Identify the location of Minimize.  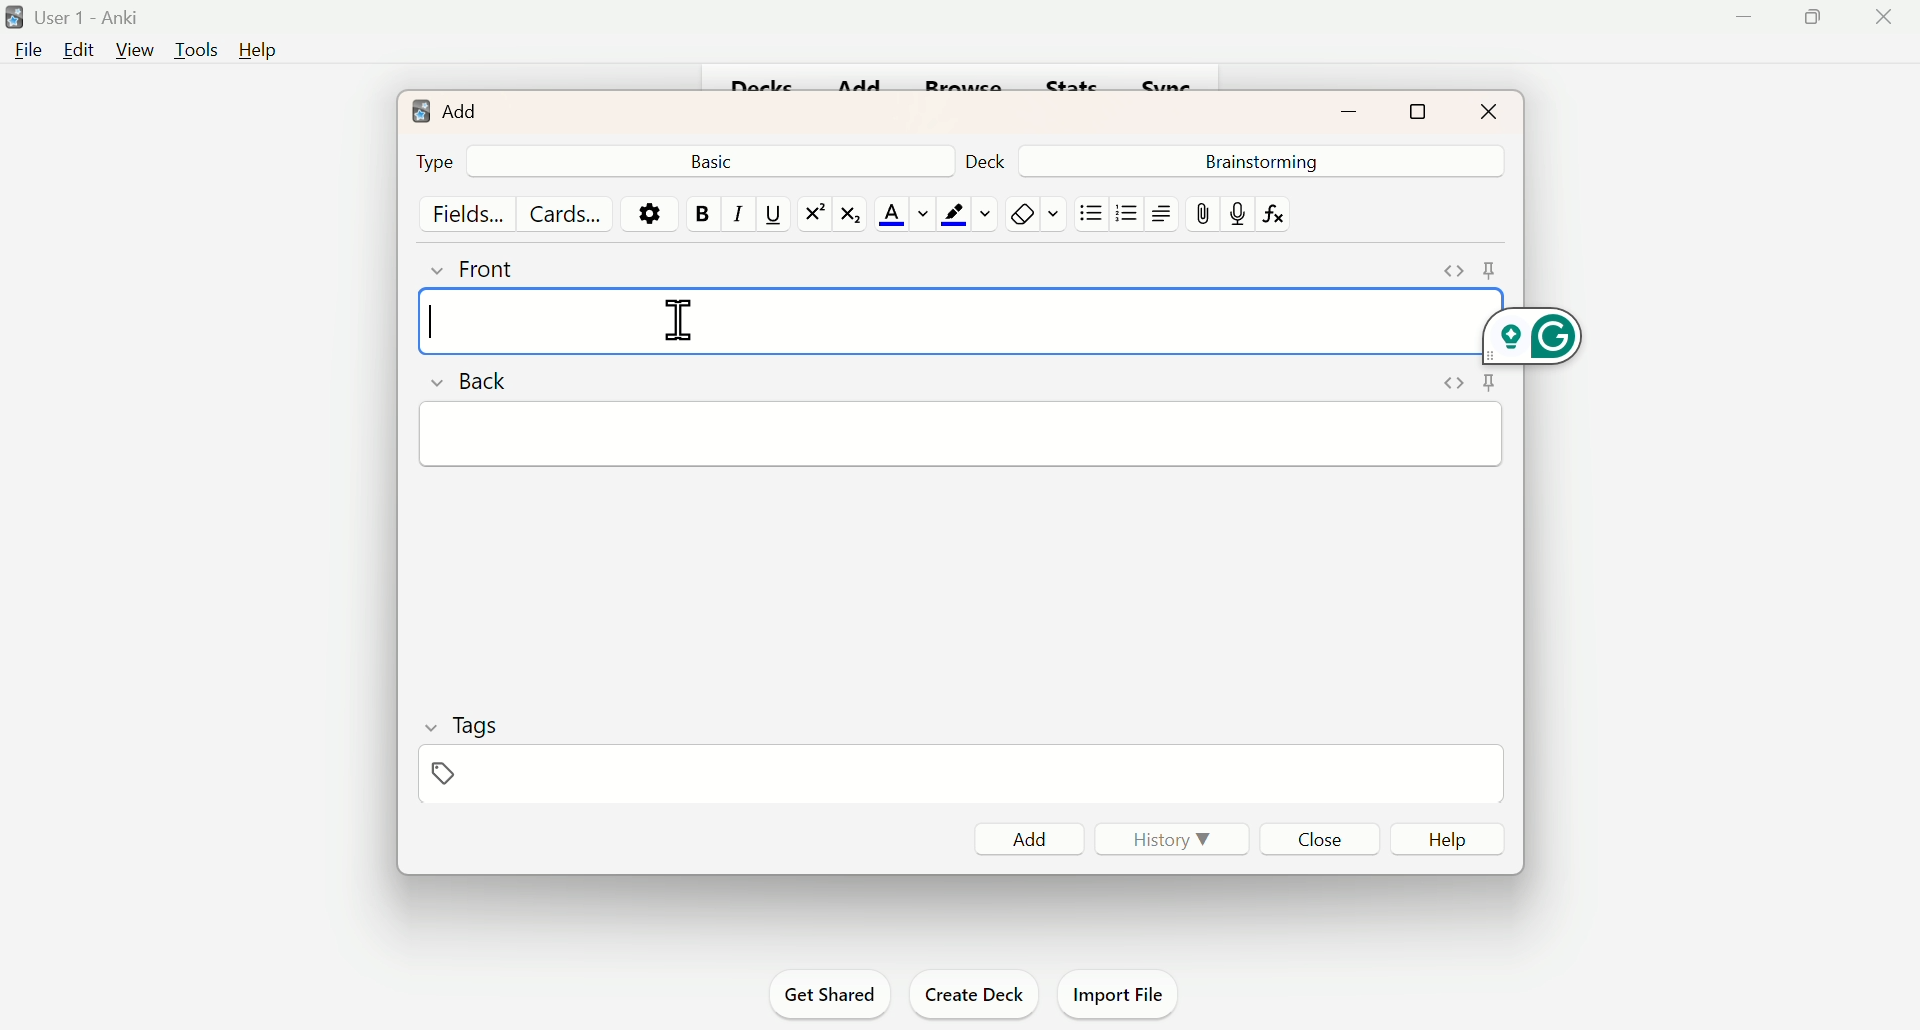
(1352, 109).